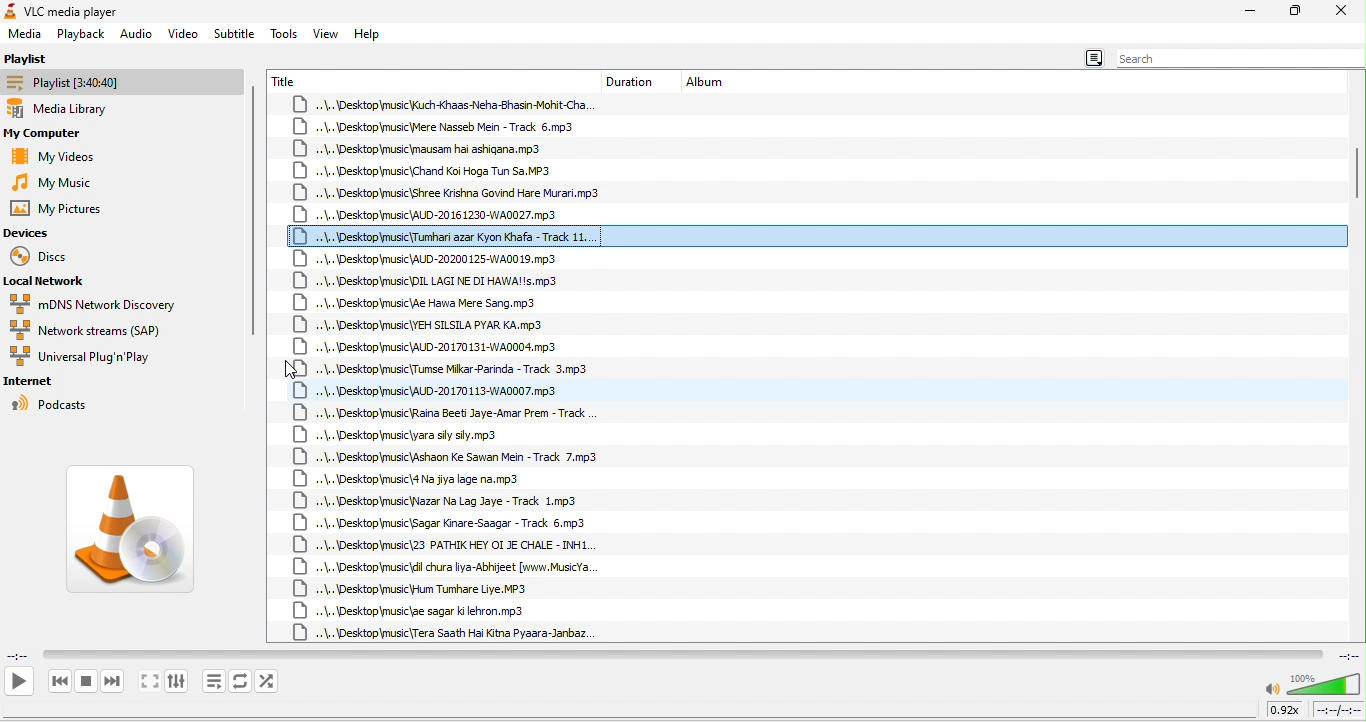 Image resolution: width=1366 pixels, height=722 pixels. Describe the element at coordinates (445, 632) in the screenshot. I see `..\..\Desktop\music {Tera Saath Hai Kitna Pyaara-Janbaz.` at that location.